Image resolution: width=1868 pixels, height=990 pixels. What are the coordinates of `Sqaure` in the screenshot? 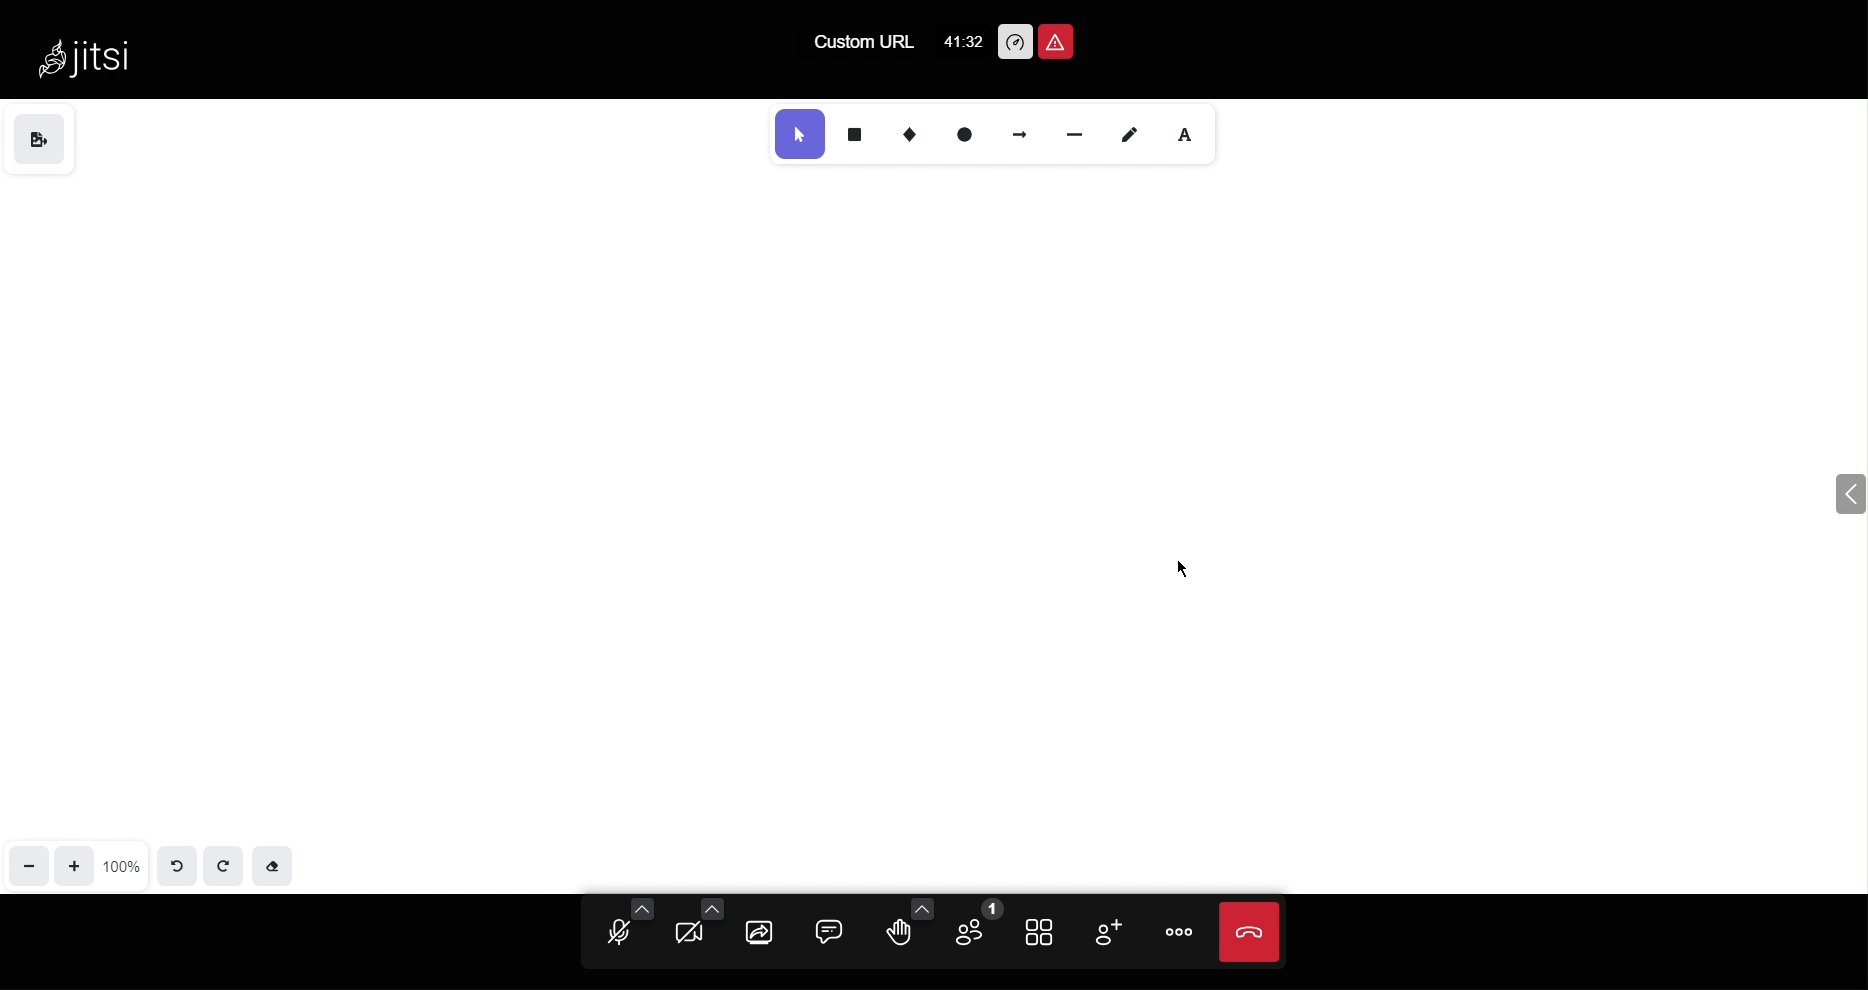 It's located at (854, 134).